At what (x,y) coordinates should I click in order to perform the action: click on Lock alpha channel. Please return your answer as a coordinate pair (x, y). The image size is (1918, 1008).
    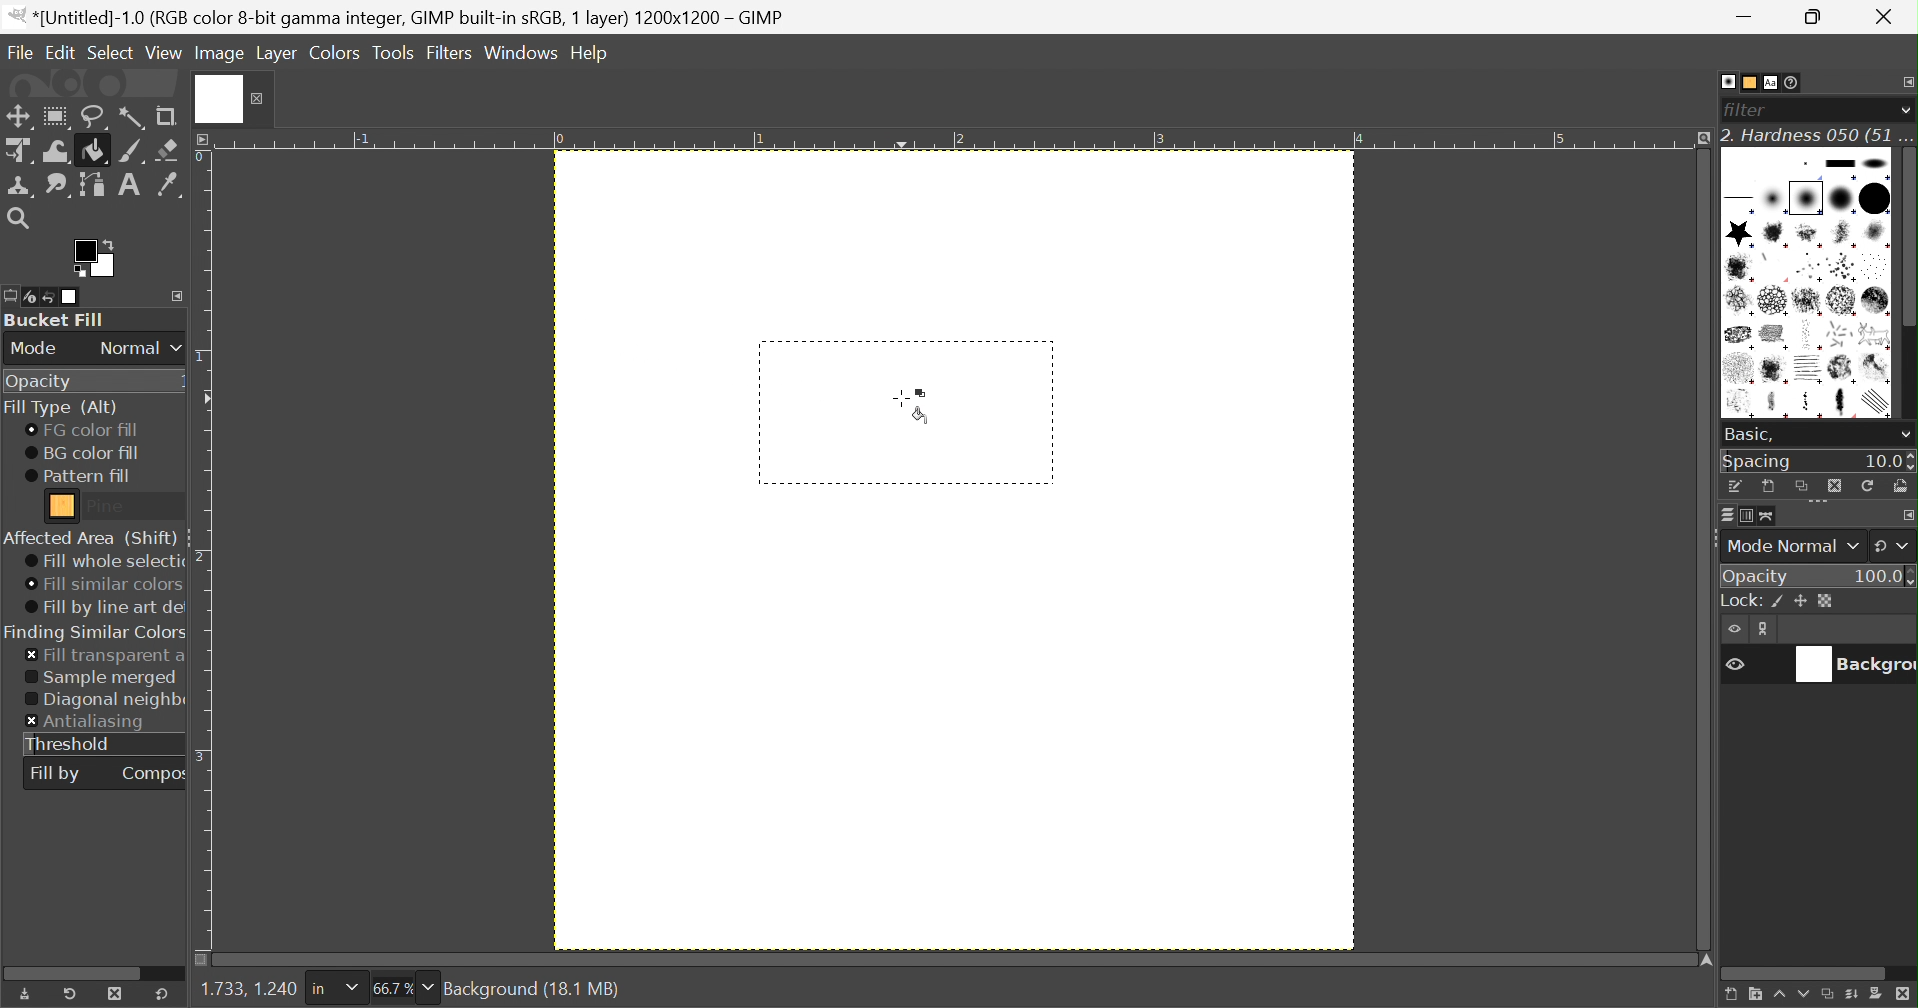
    Looking at the image, I should click on (1825, 601).